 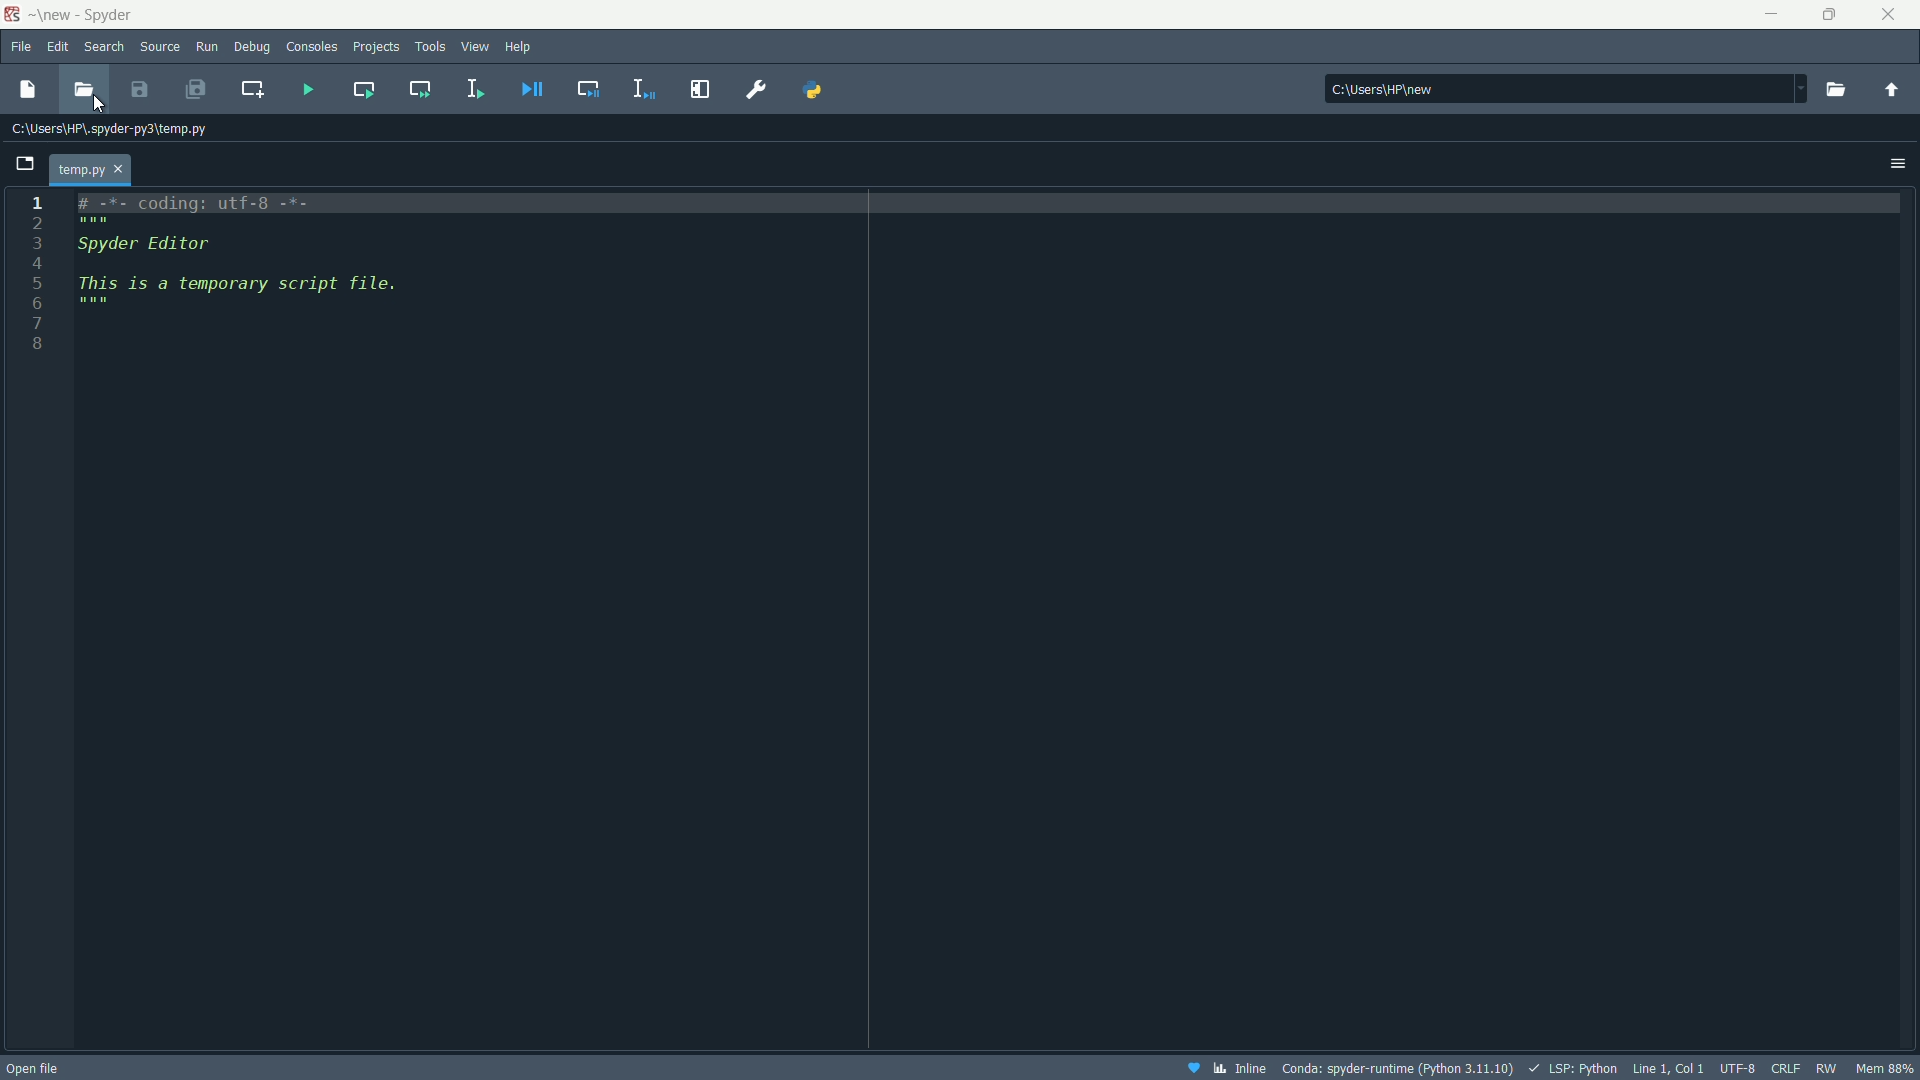 What do you see at coordinates (519, 47) in the screenshot?
I see `Help menu` at bounding box center [519, 47].